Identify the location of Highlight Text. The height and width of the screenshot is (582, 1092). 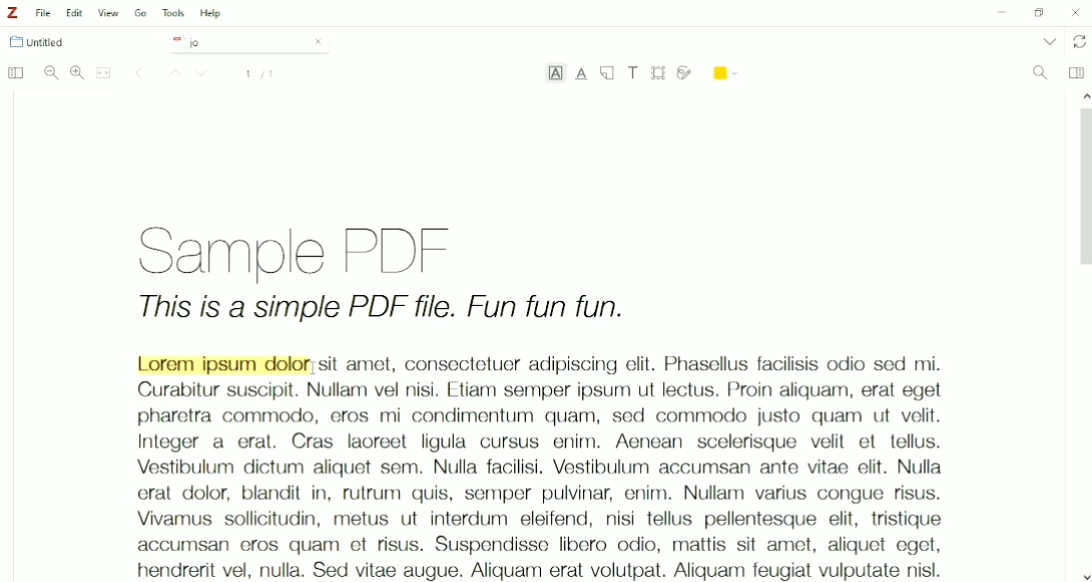
(555, 75).